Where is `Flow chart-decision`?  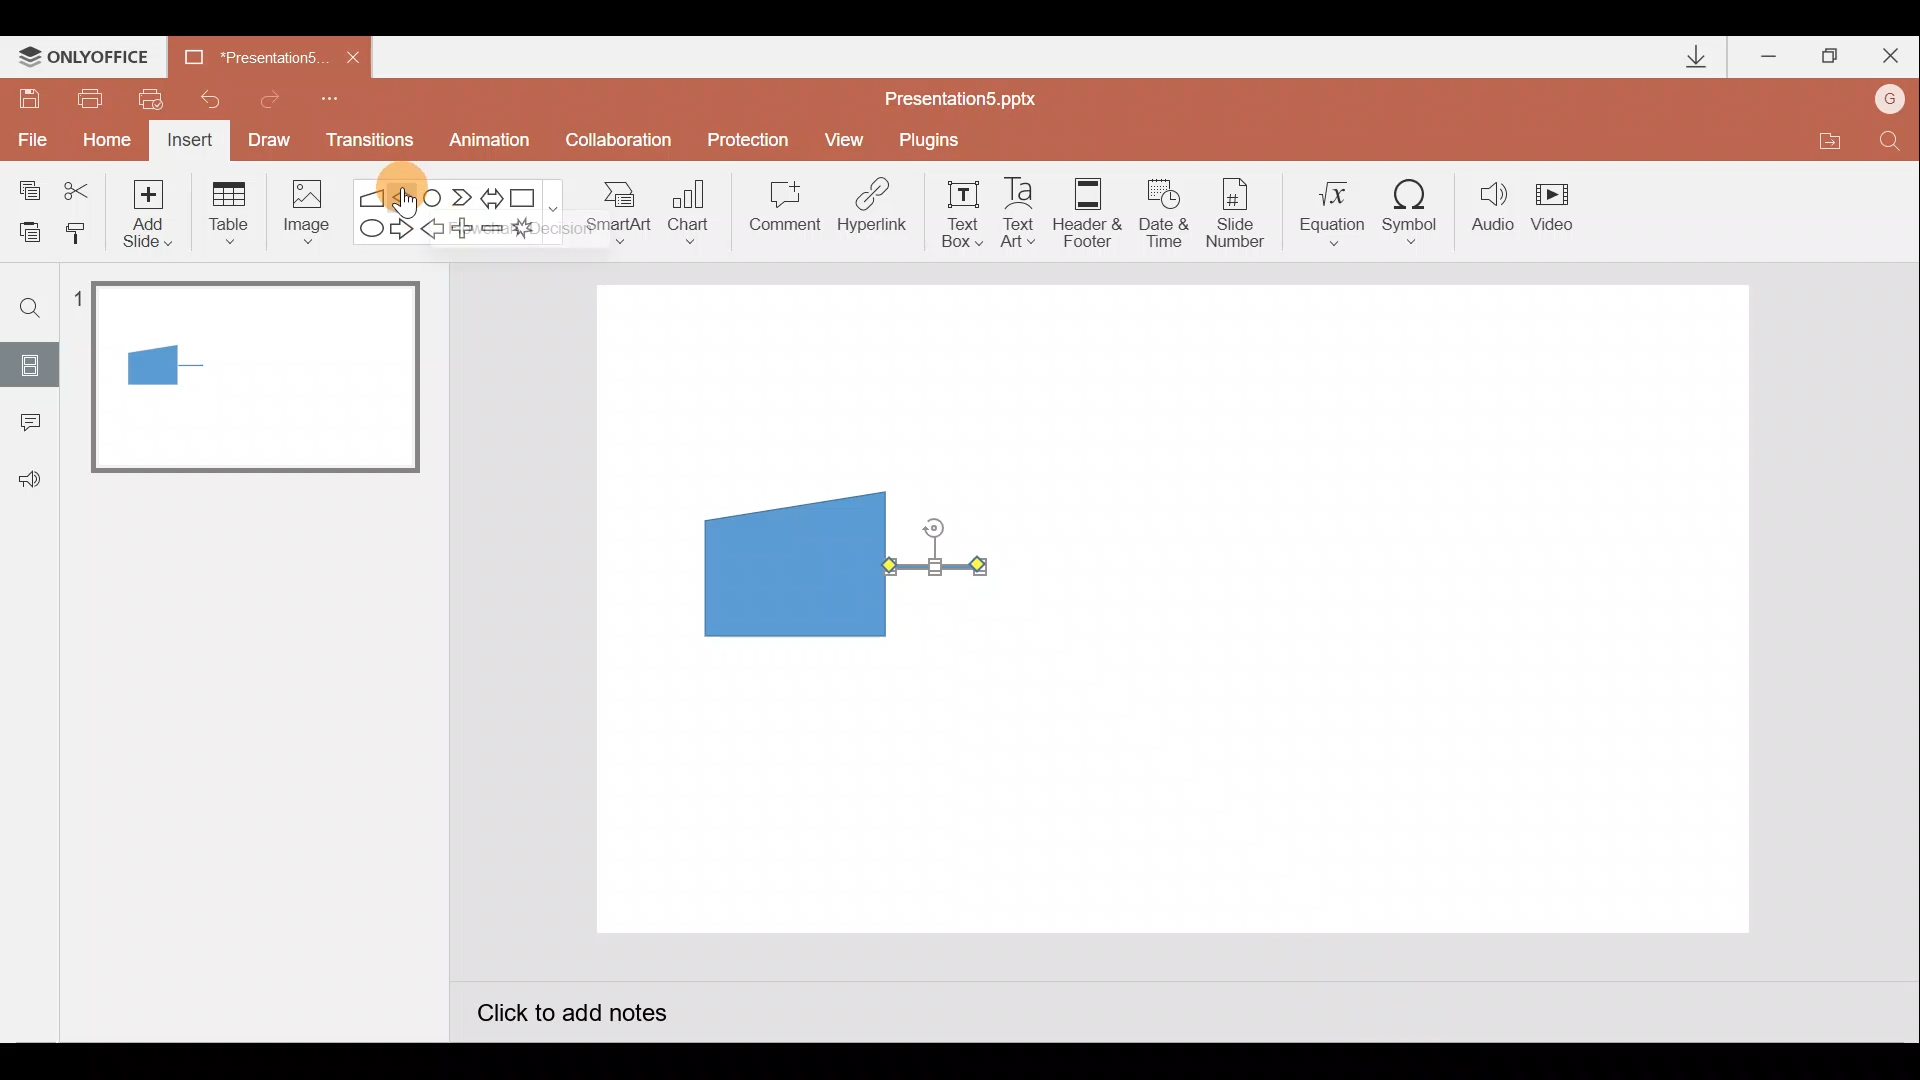 Flow chart-decision is located at coordinates (406, 197).